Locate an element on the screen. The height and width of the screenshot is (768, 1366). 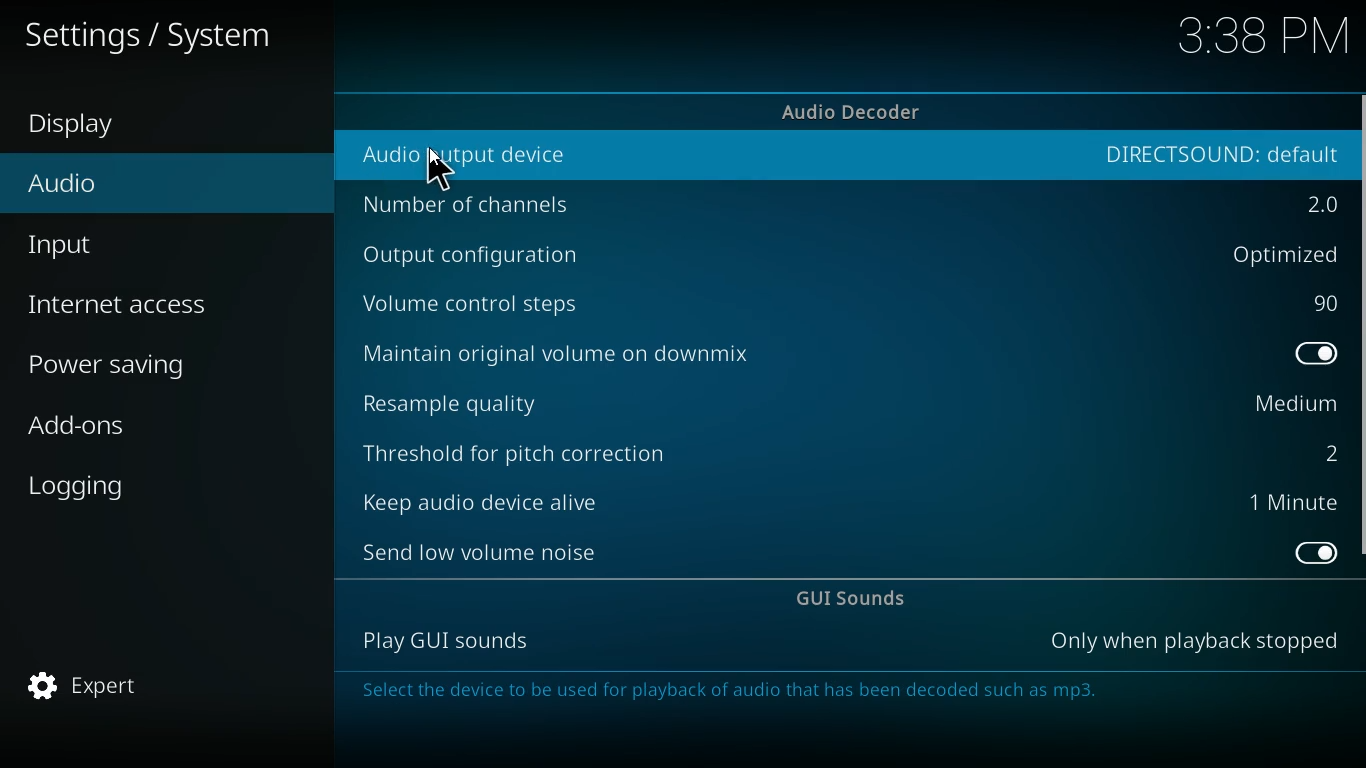
output configuration is located at coordinates (482, 258).